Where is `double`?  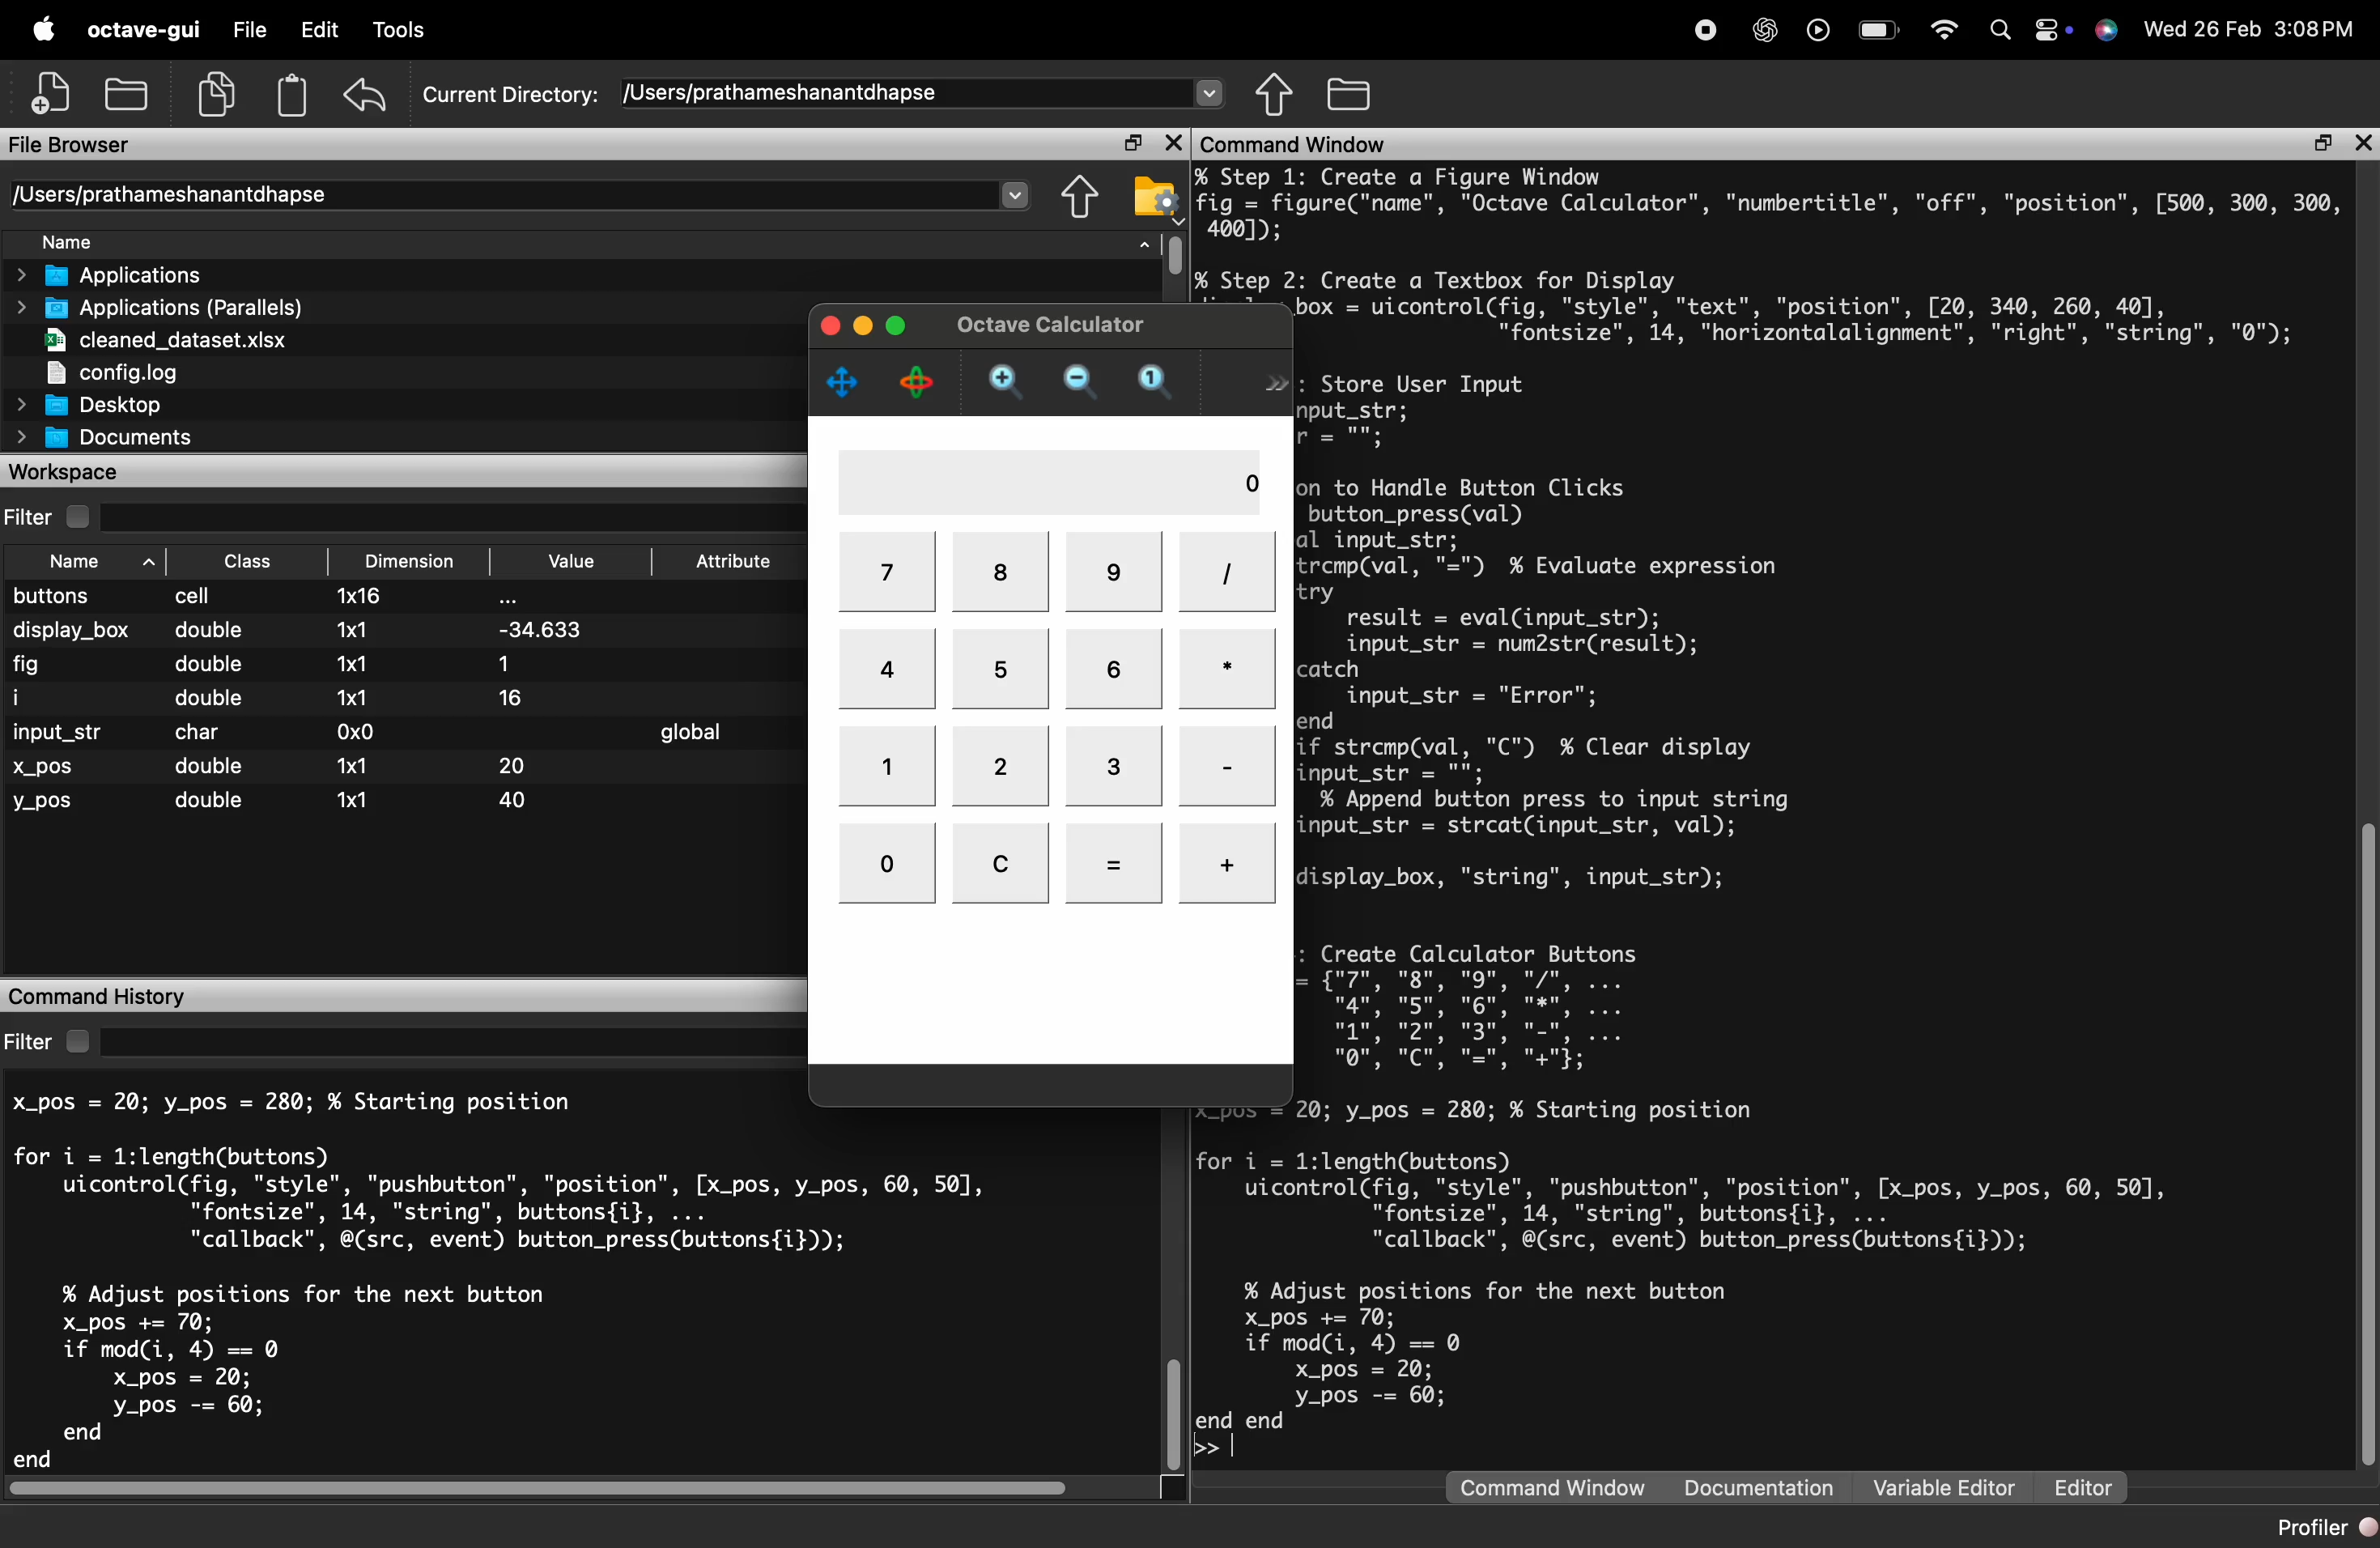
double is located at coordinates (209, 663).